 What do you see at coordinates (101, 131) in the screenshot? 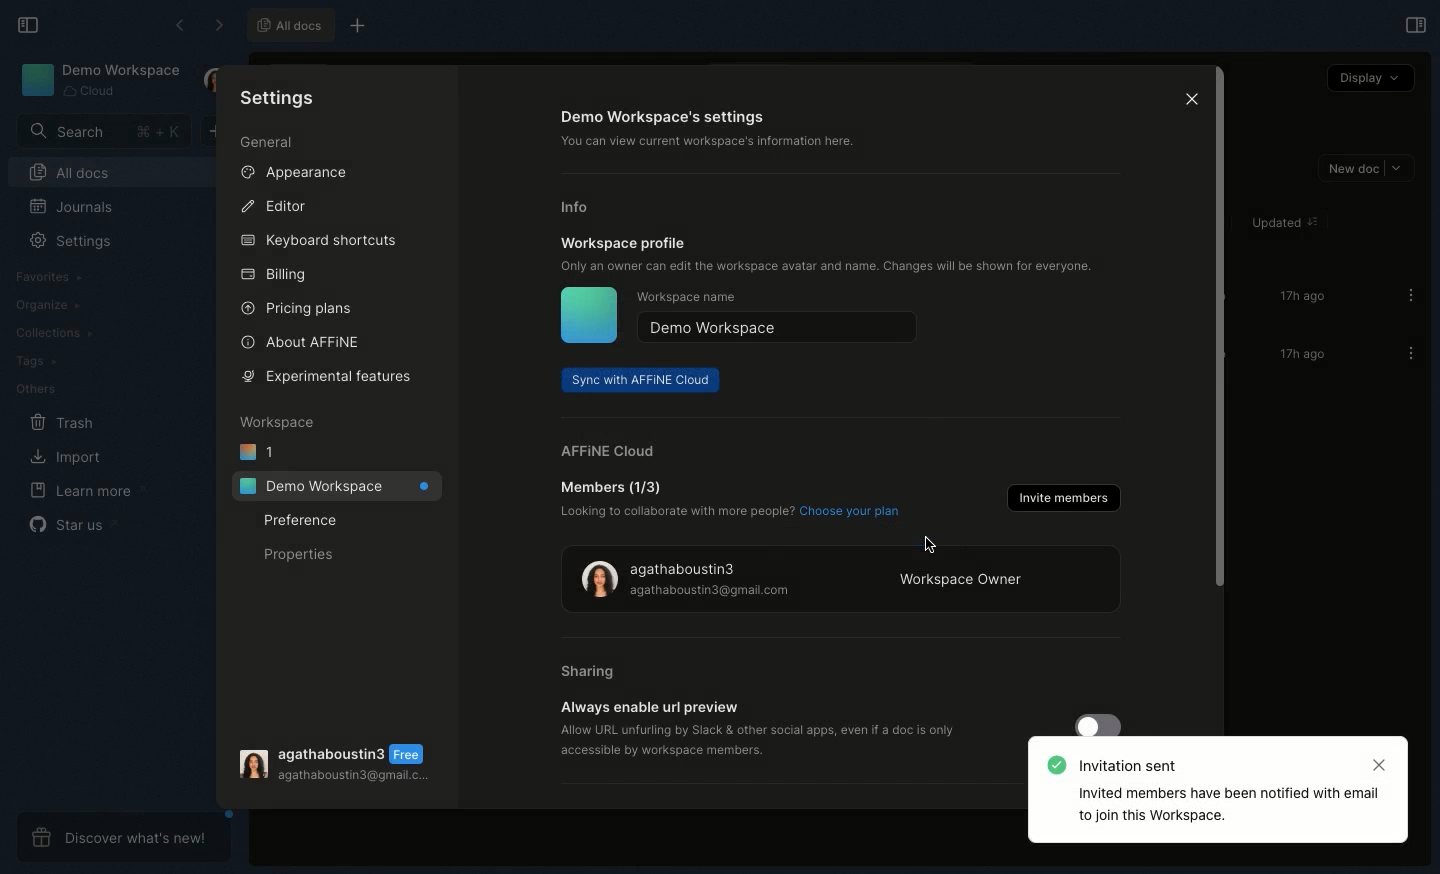
I see `Search` at bounding box center [101, 131].